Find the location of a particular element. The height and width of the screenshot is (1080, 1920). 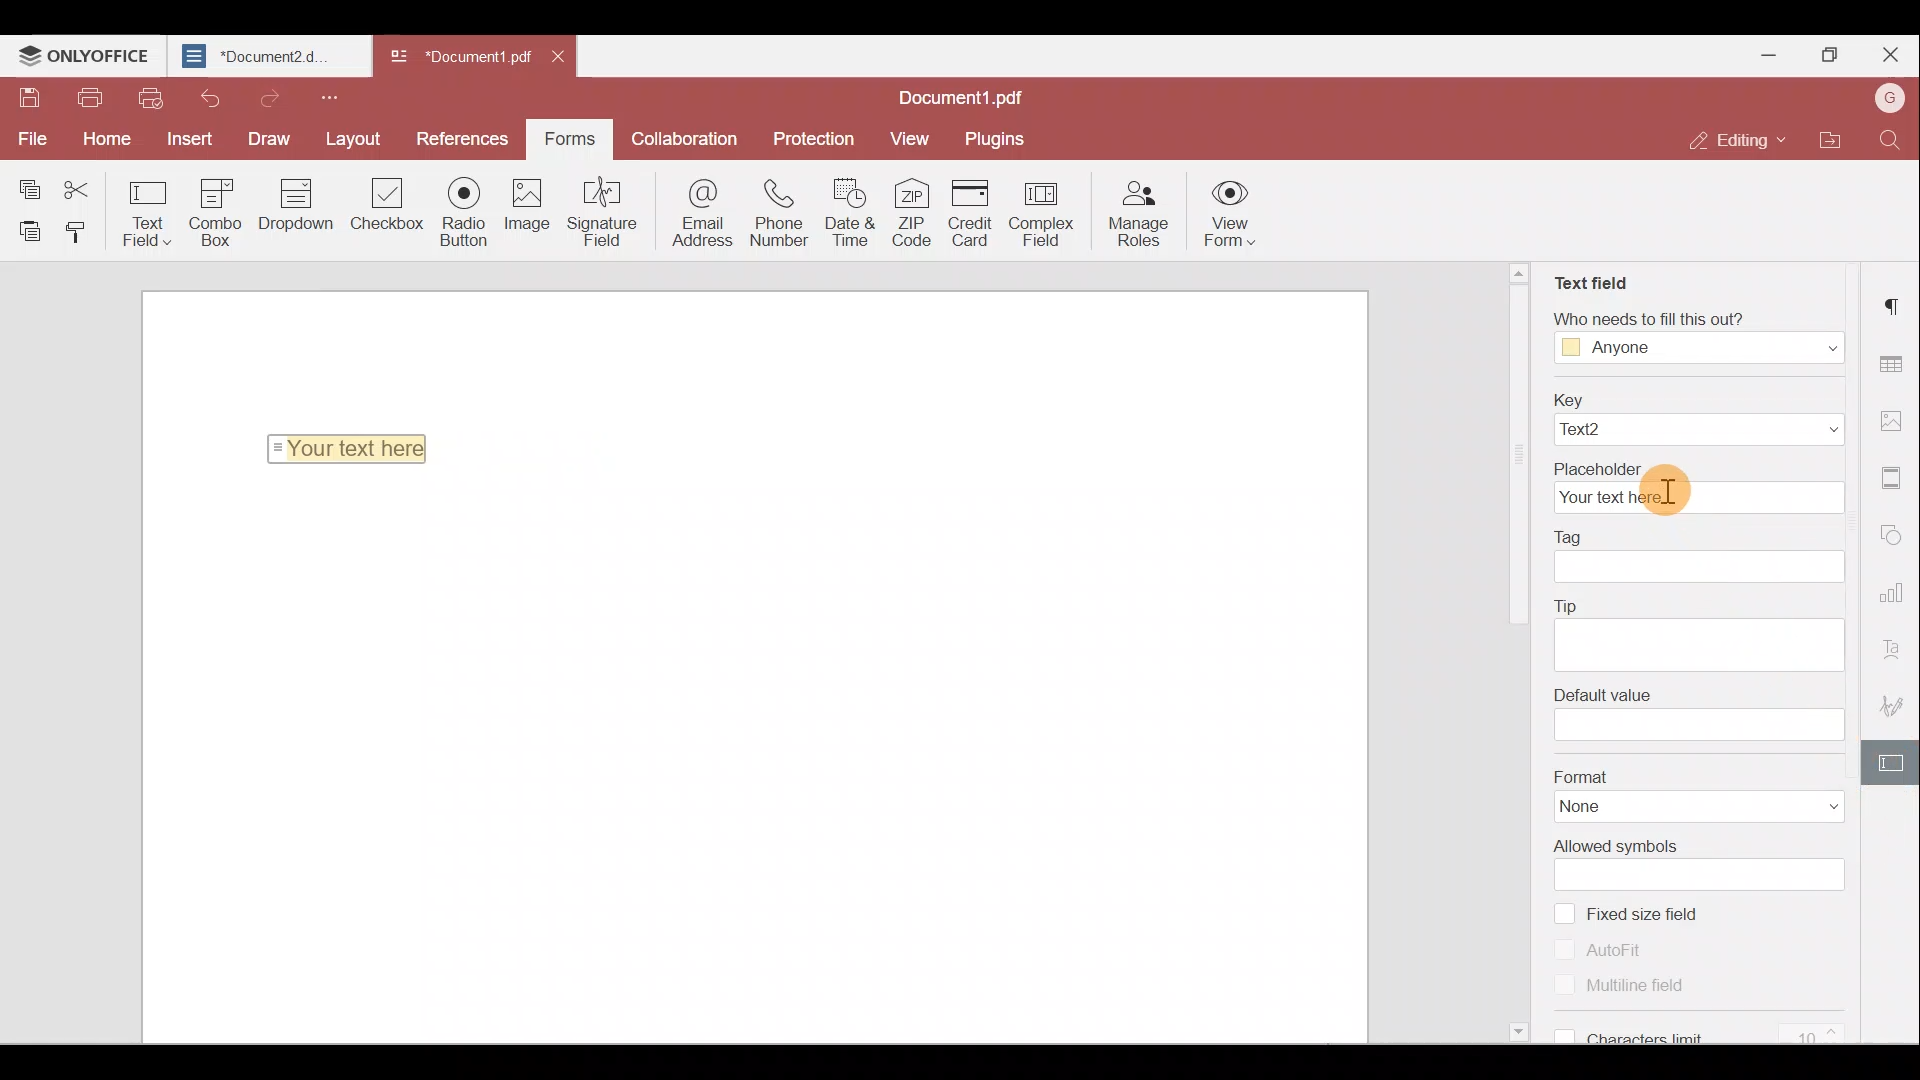

checkbox is located at coordinates (1566, 986).